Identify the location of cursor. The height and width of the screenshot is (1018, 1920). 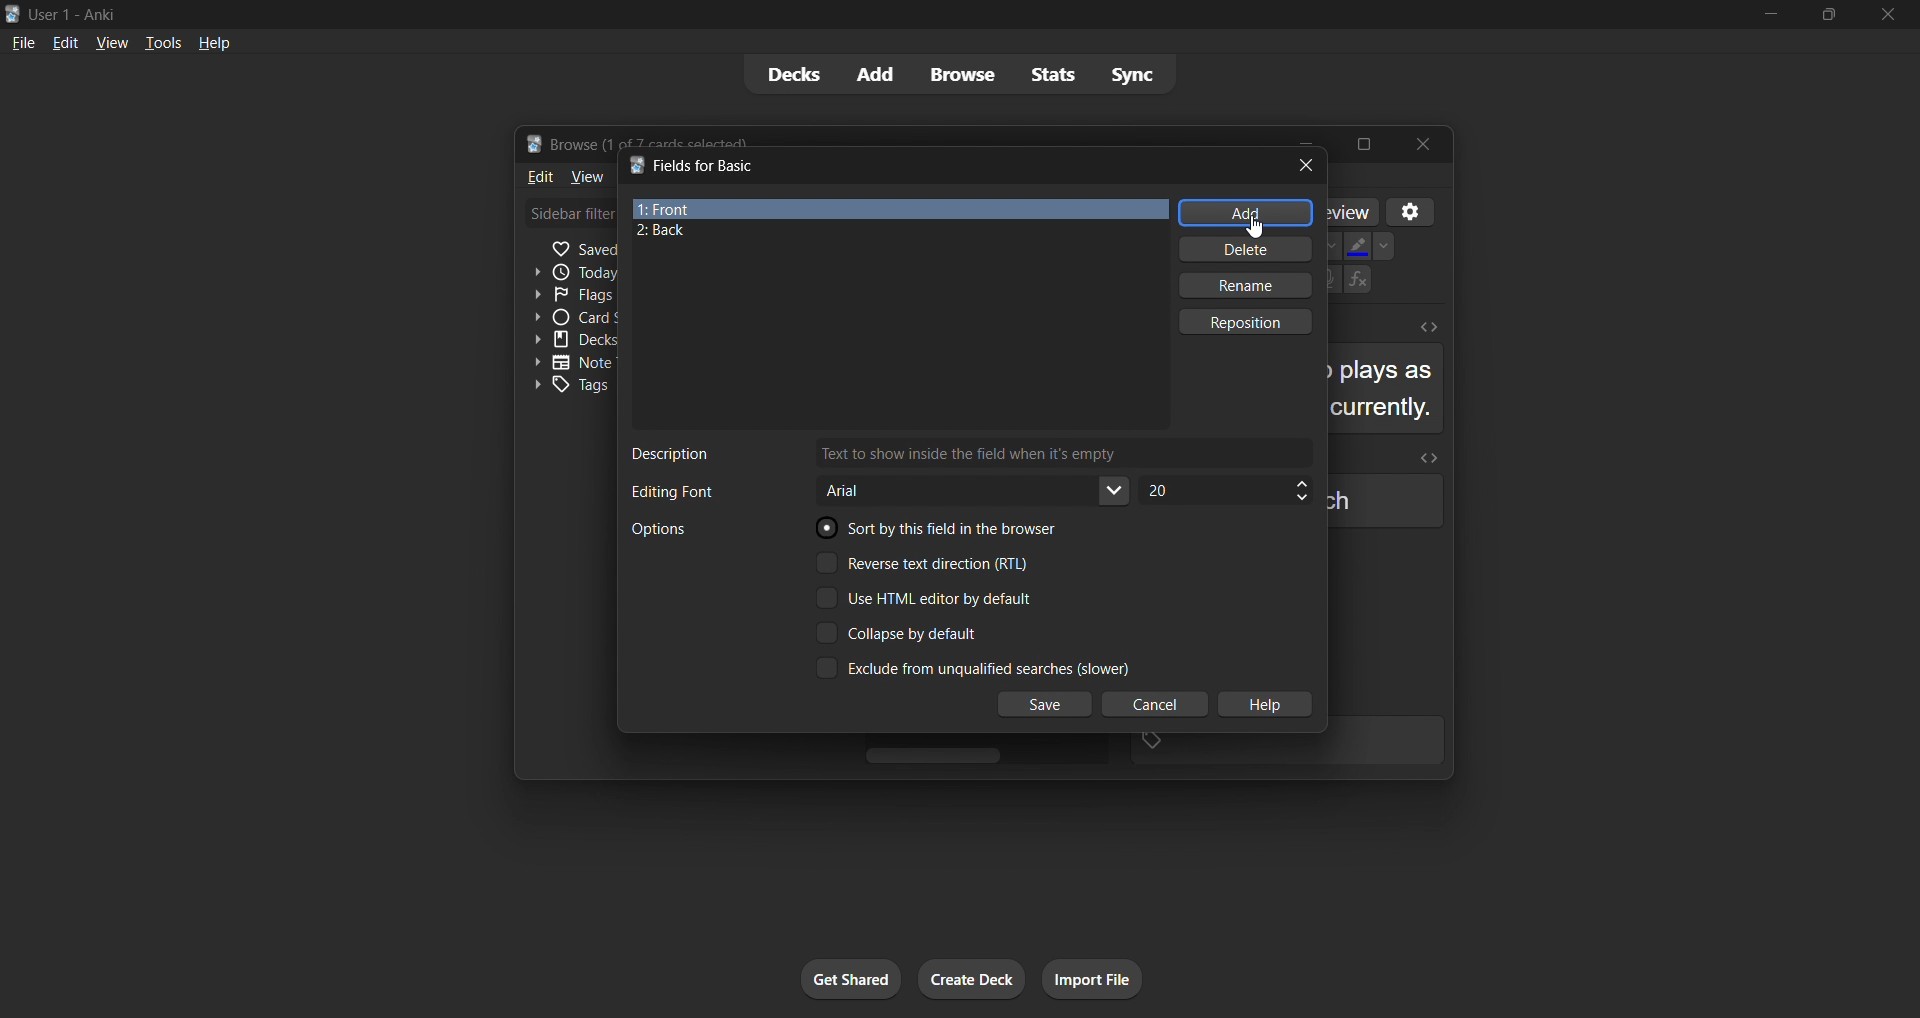
(1254, 225).